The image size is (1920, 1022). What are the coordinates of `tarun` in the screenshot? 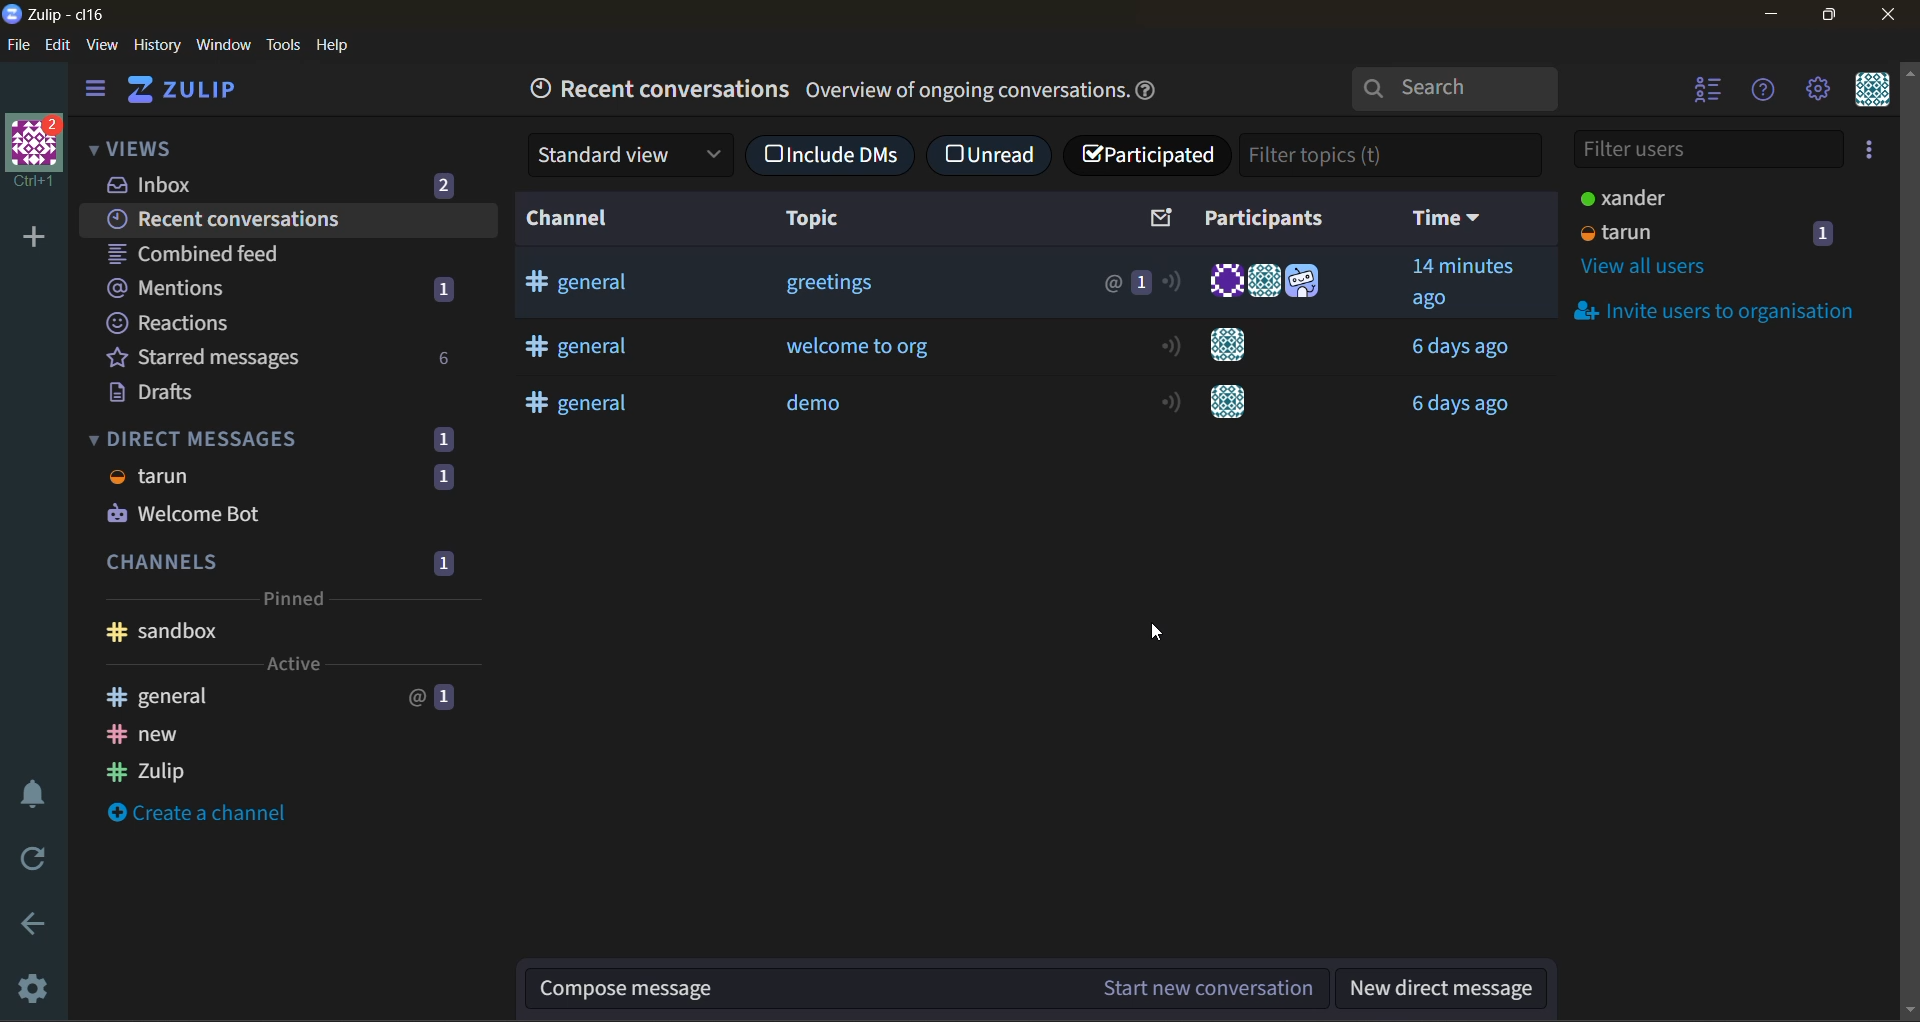 It's located at (282, 478).